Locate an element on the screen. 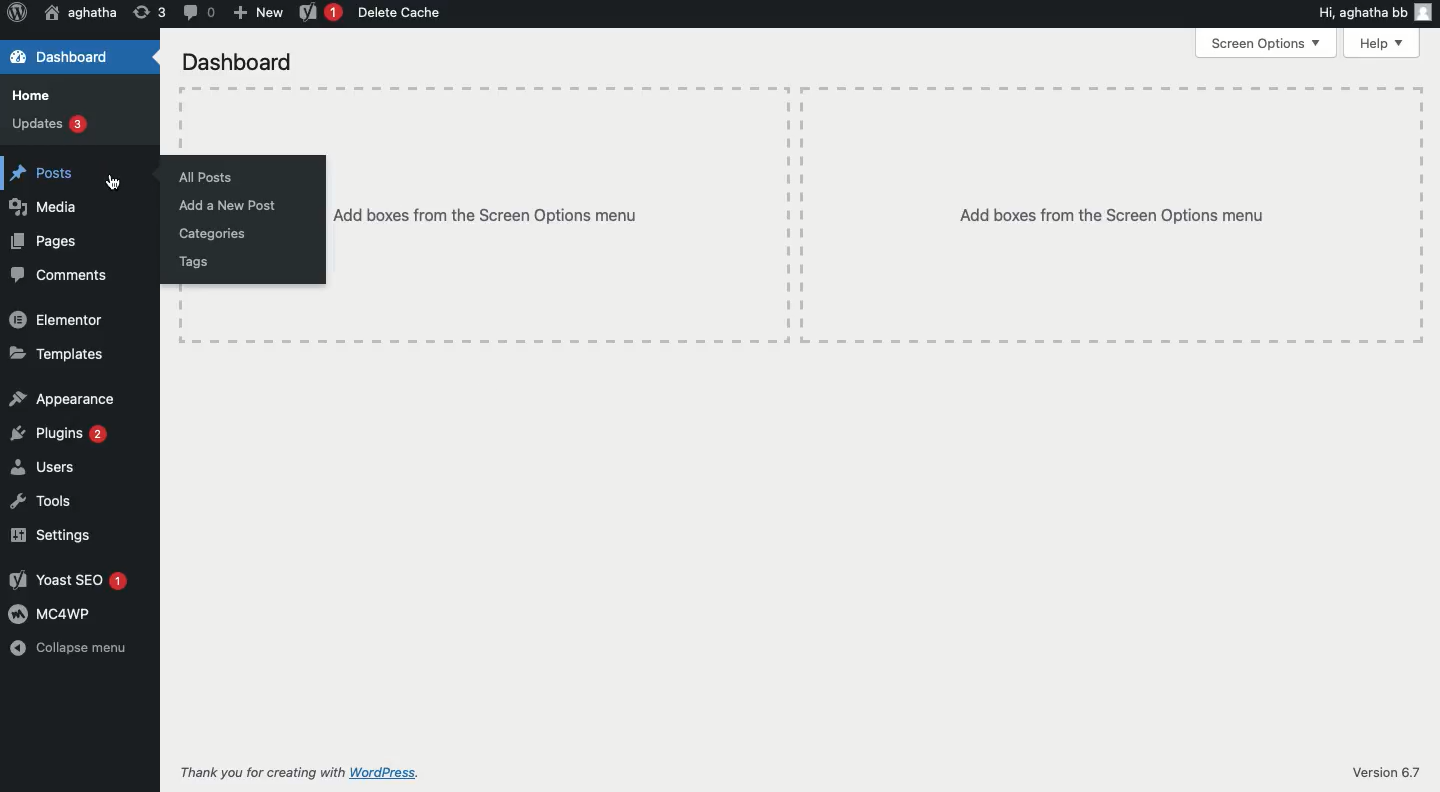 The width and height of the screenshot is (1440, 792). New is located at coordinates (254, 13).